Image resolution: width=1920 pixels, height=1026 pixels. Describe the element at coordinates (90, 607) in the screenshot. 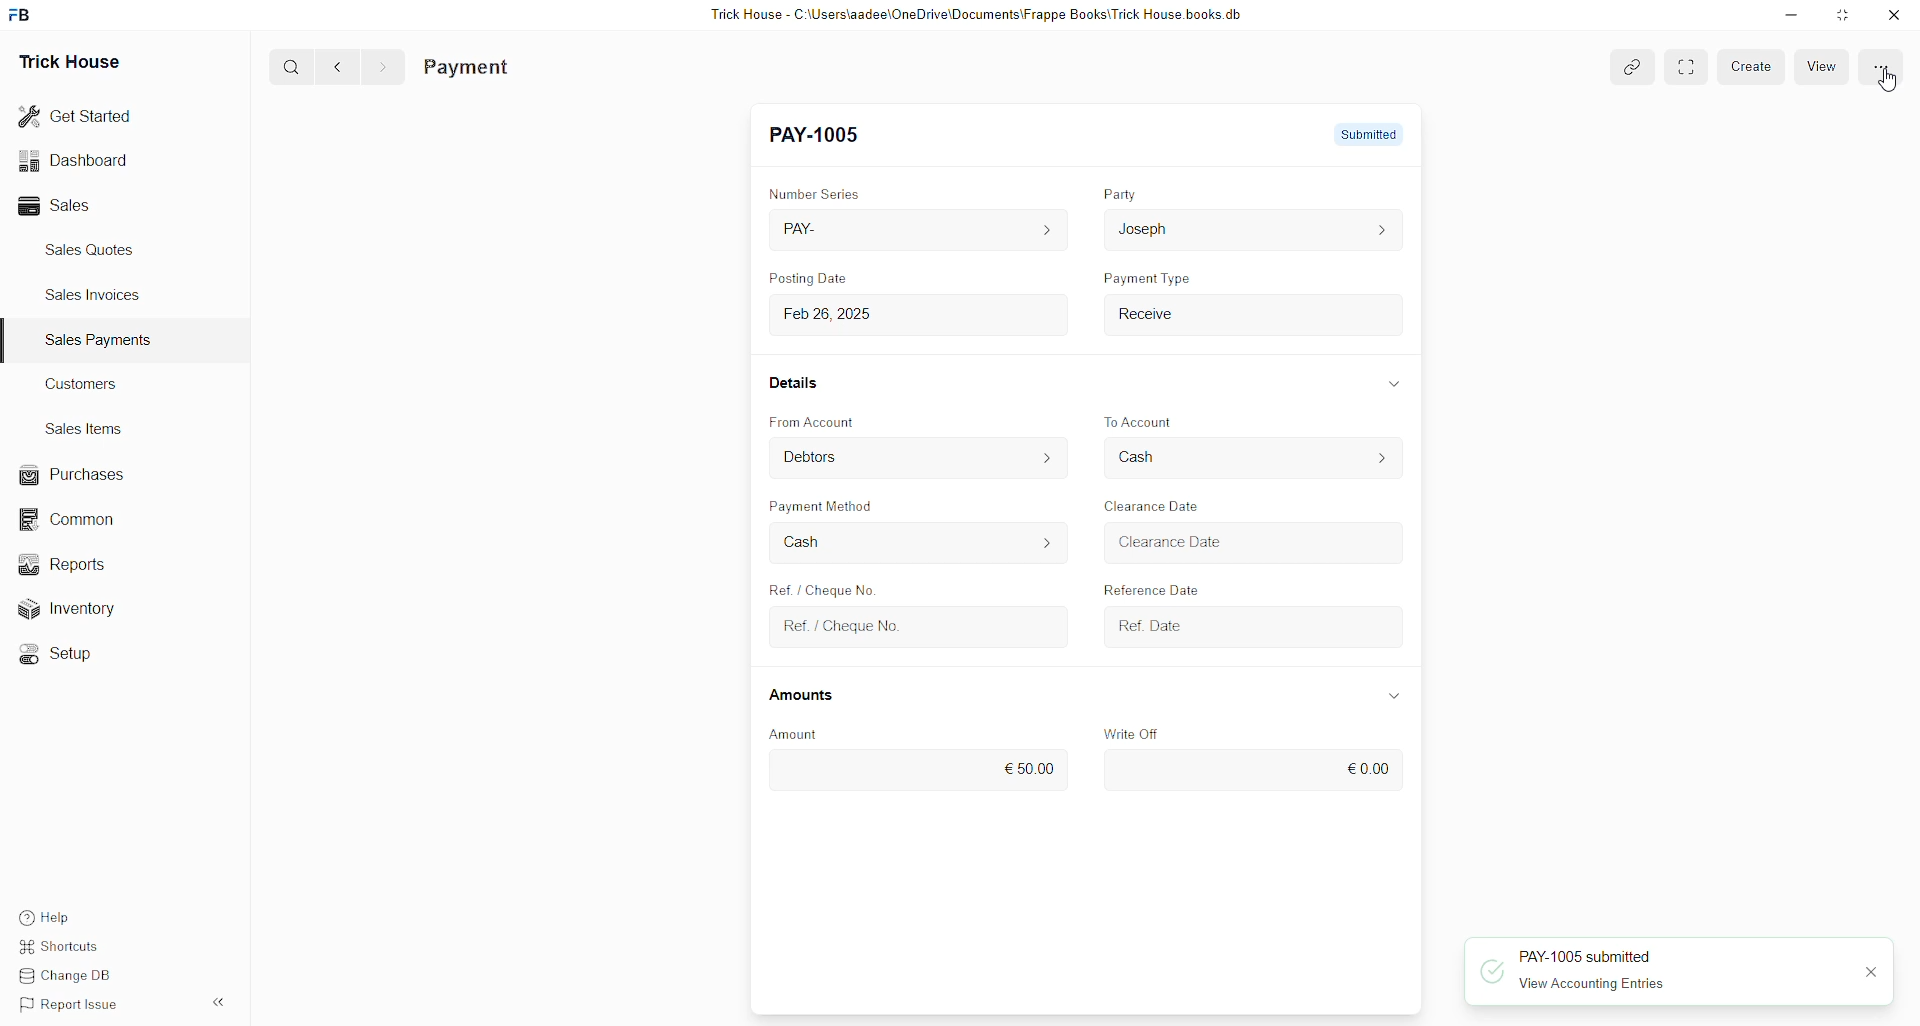

I see `Inventory` at that location.